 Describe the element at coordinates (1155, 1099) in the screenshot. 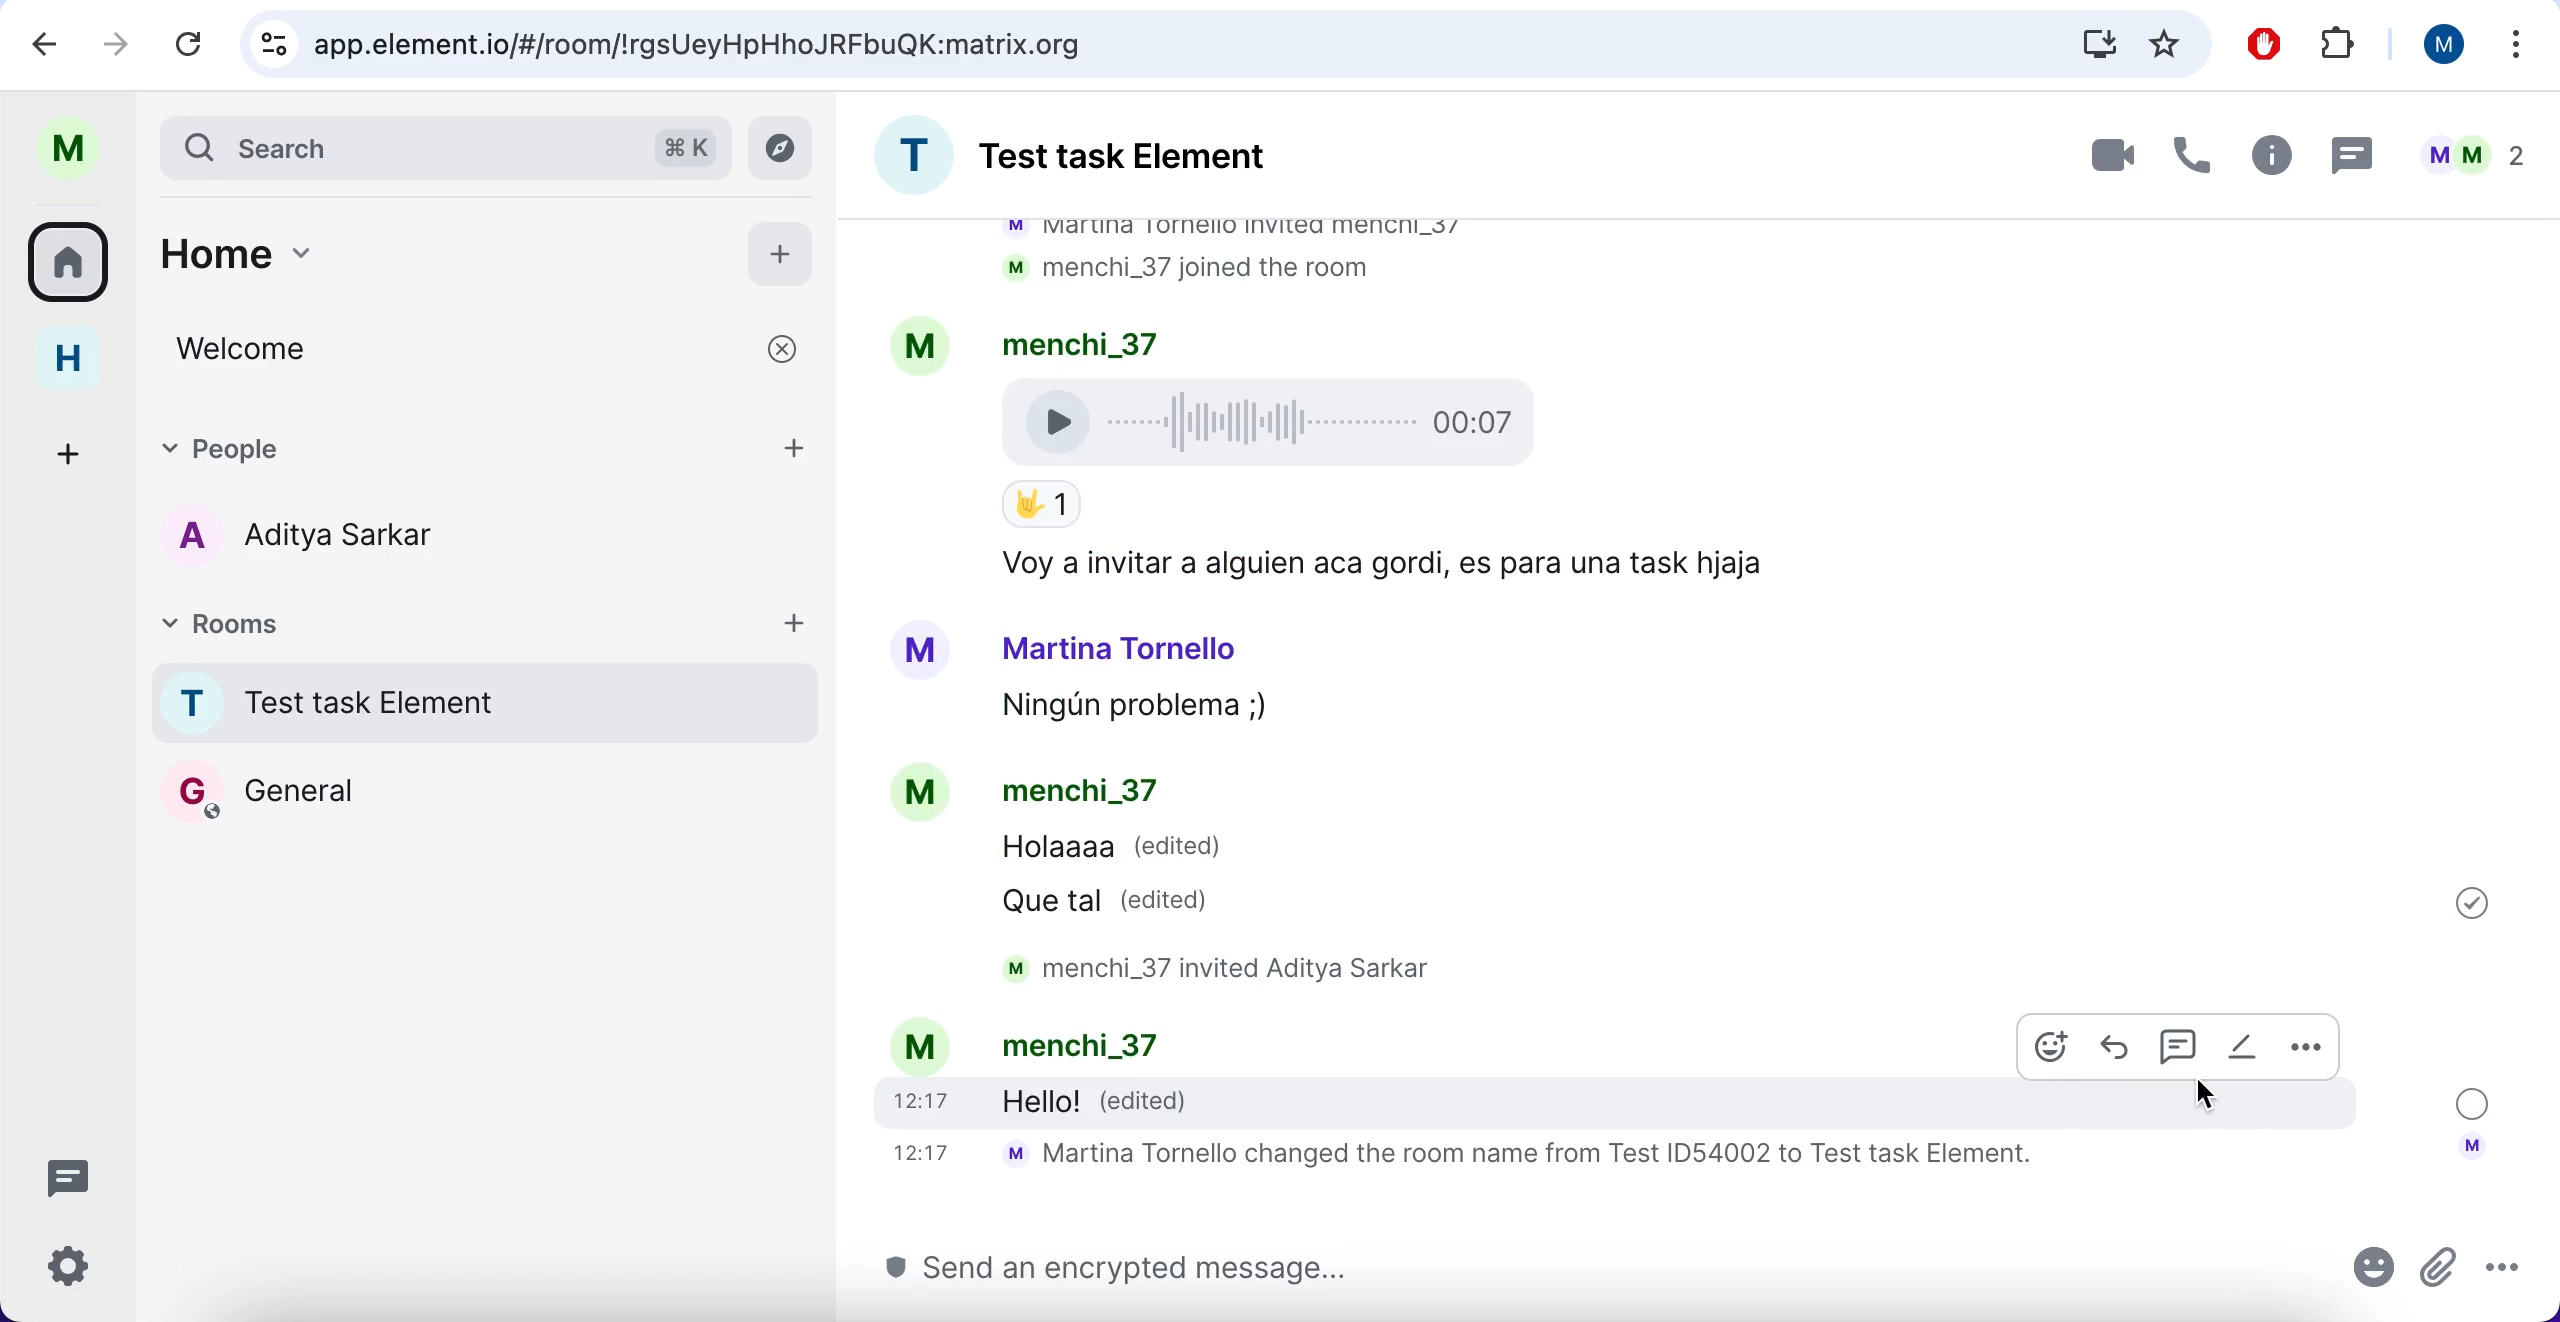

I see `edited message` at that location.